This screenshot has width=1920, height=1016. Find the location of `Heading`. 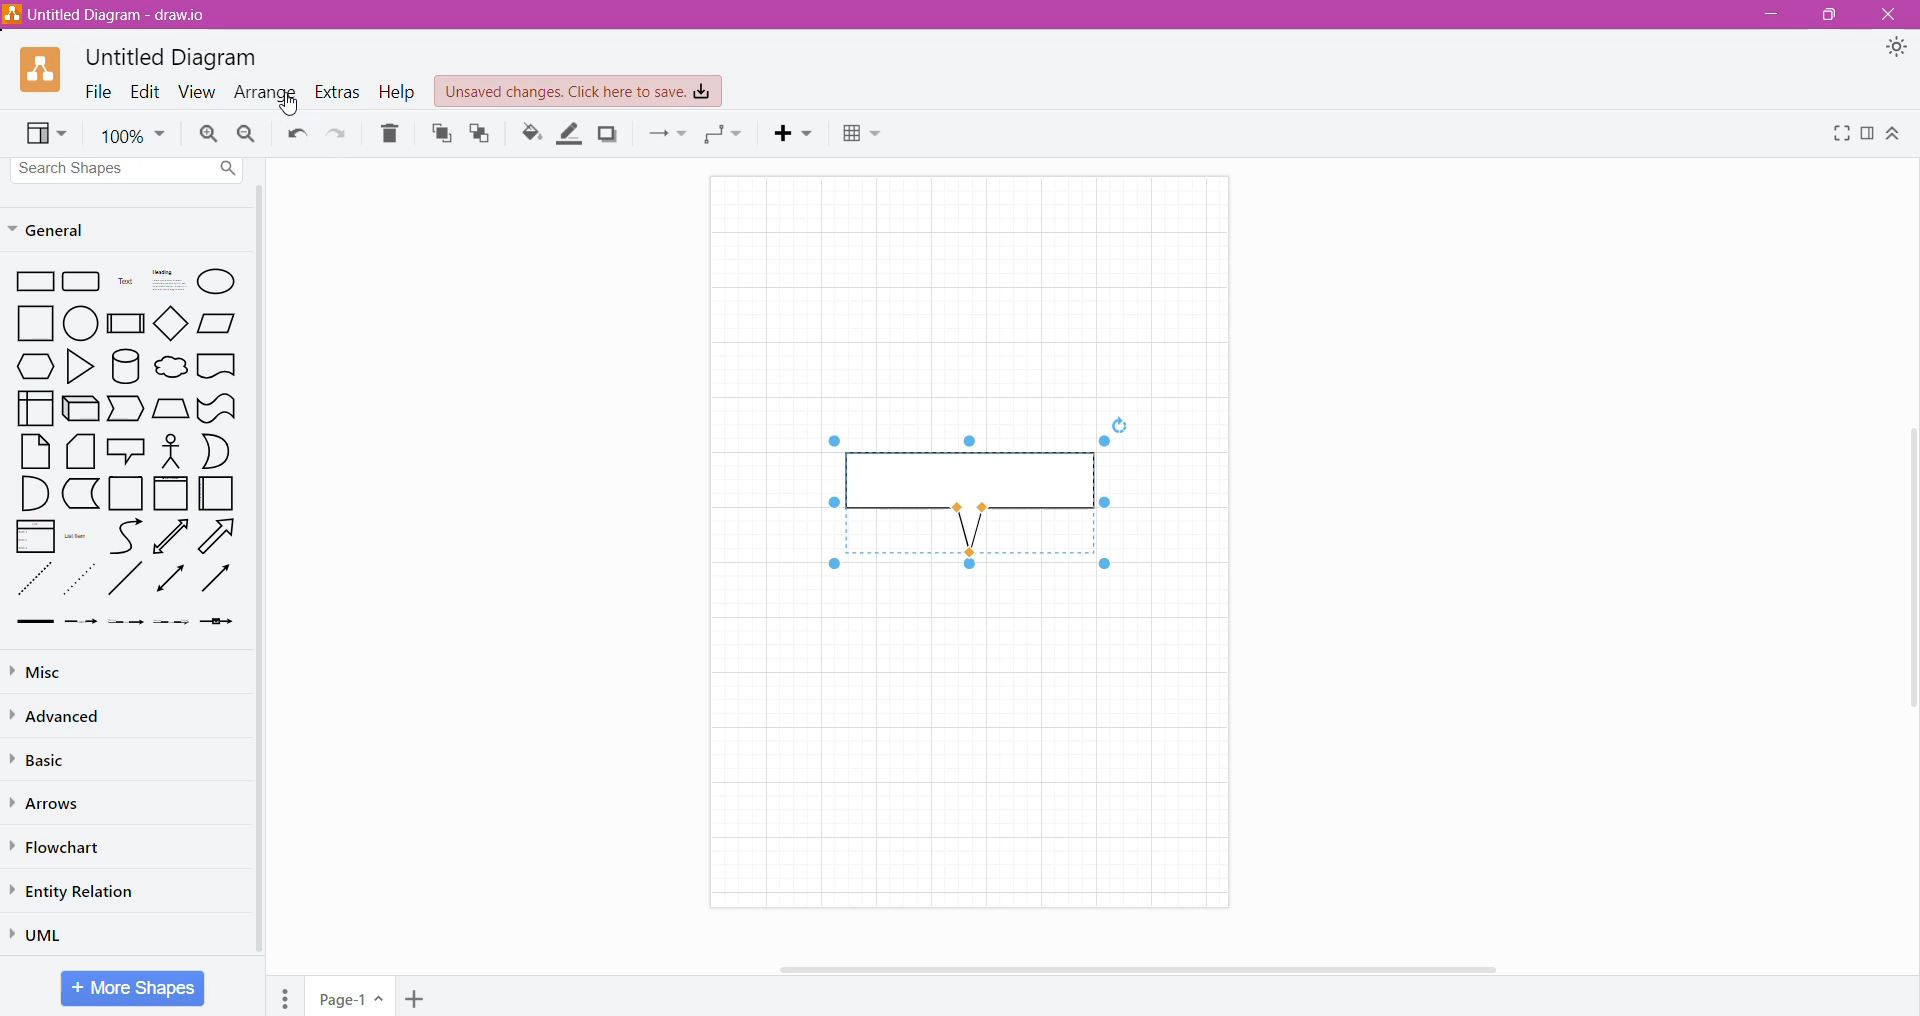

Heading is located at coordinates (165, 282).